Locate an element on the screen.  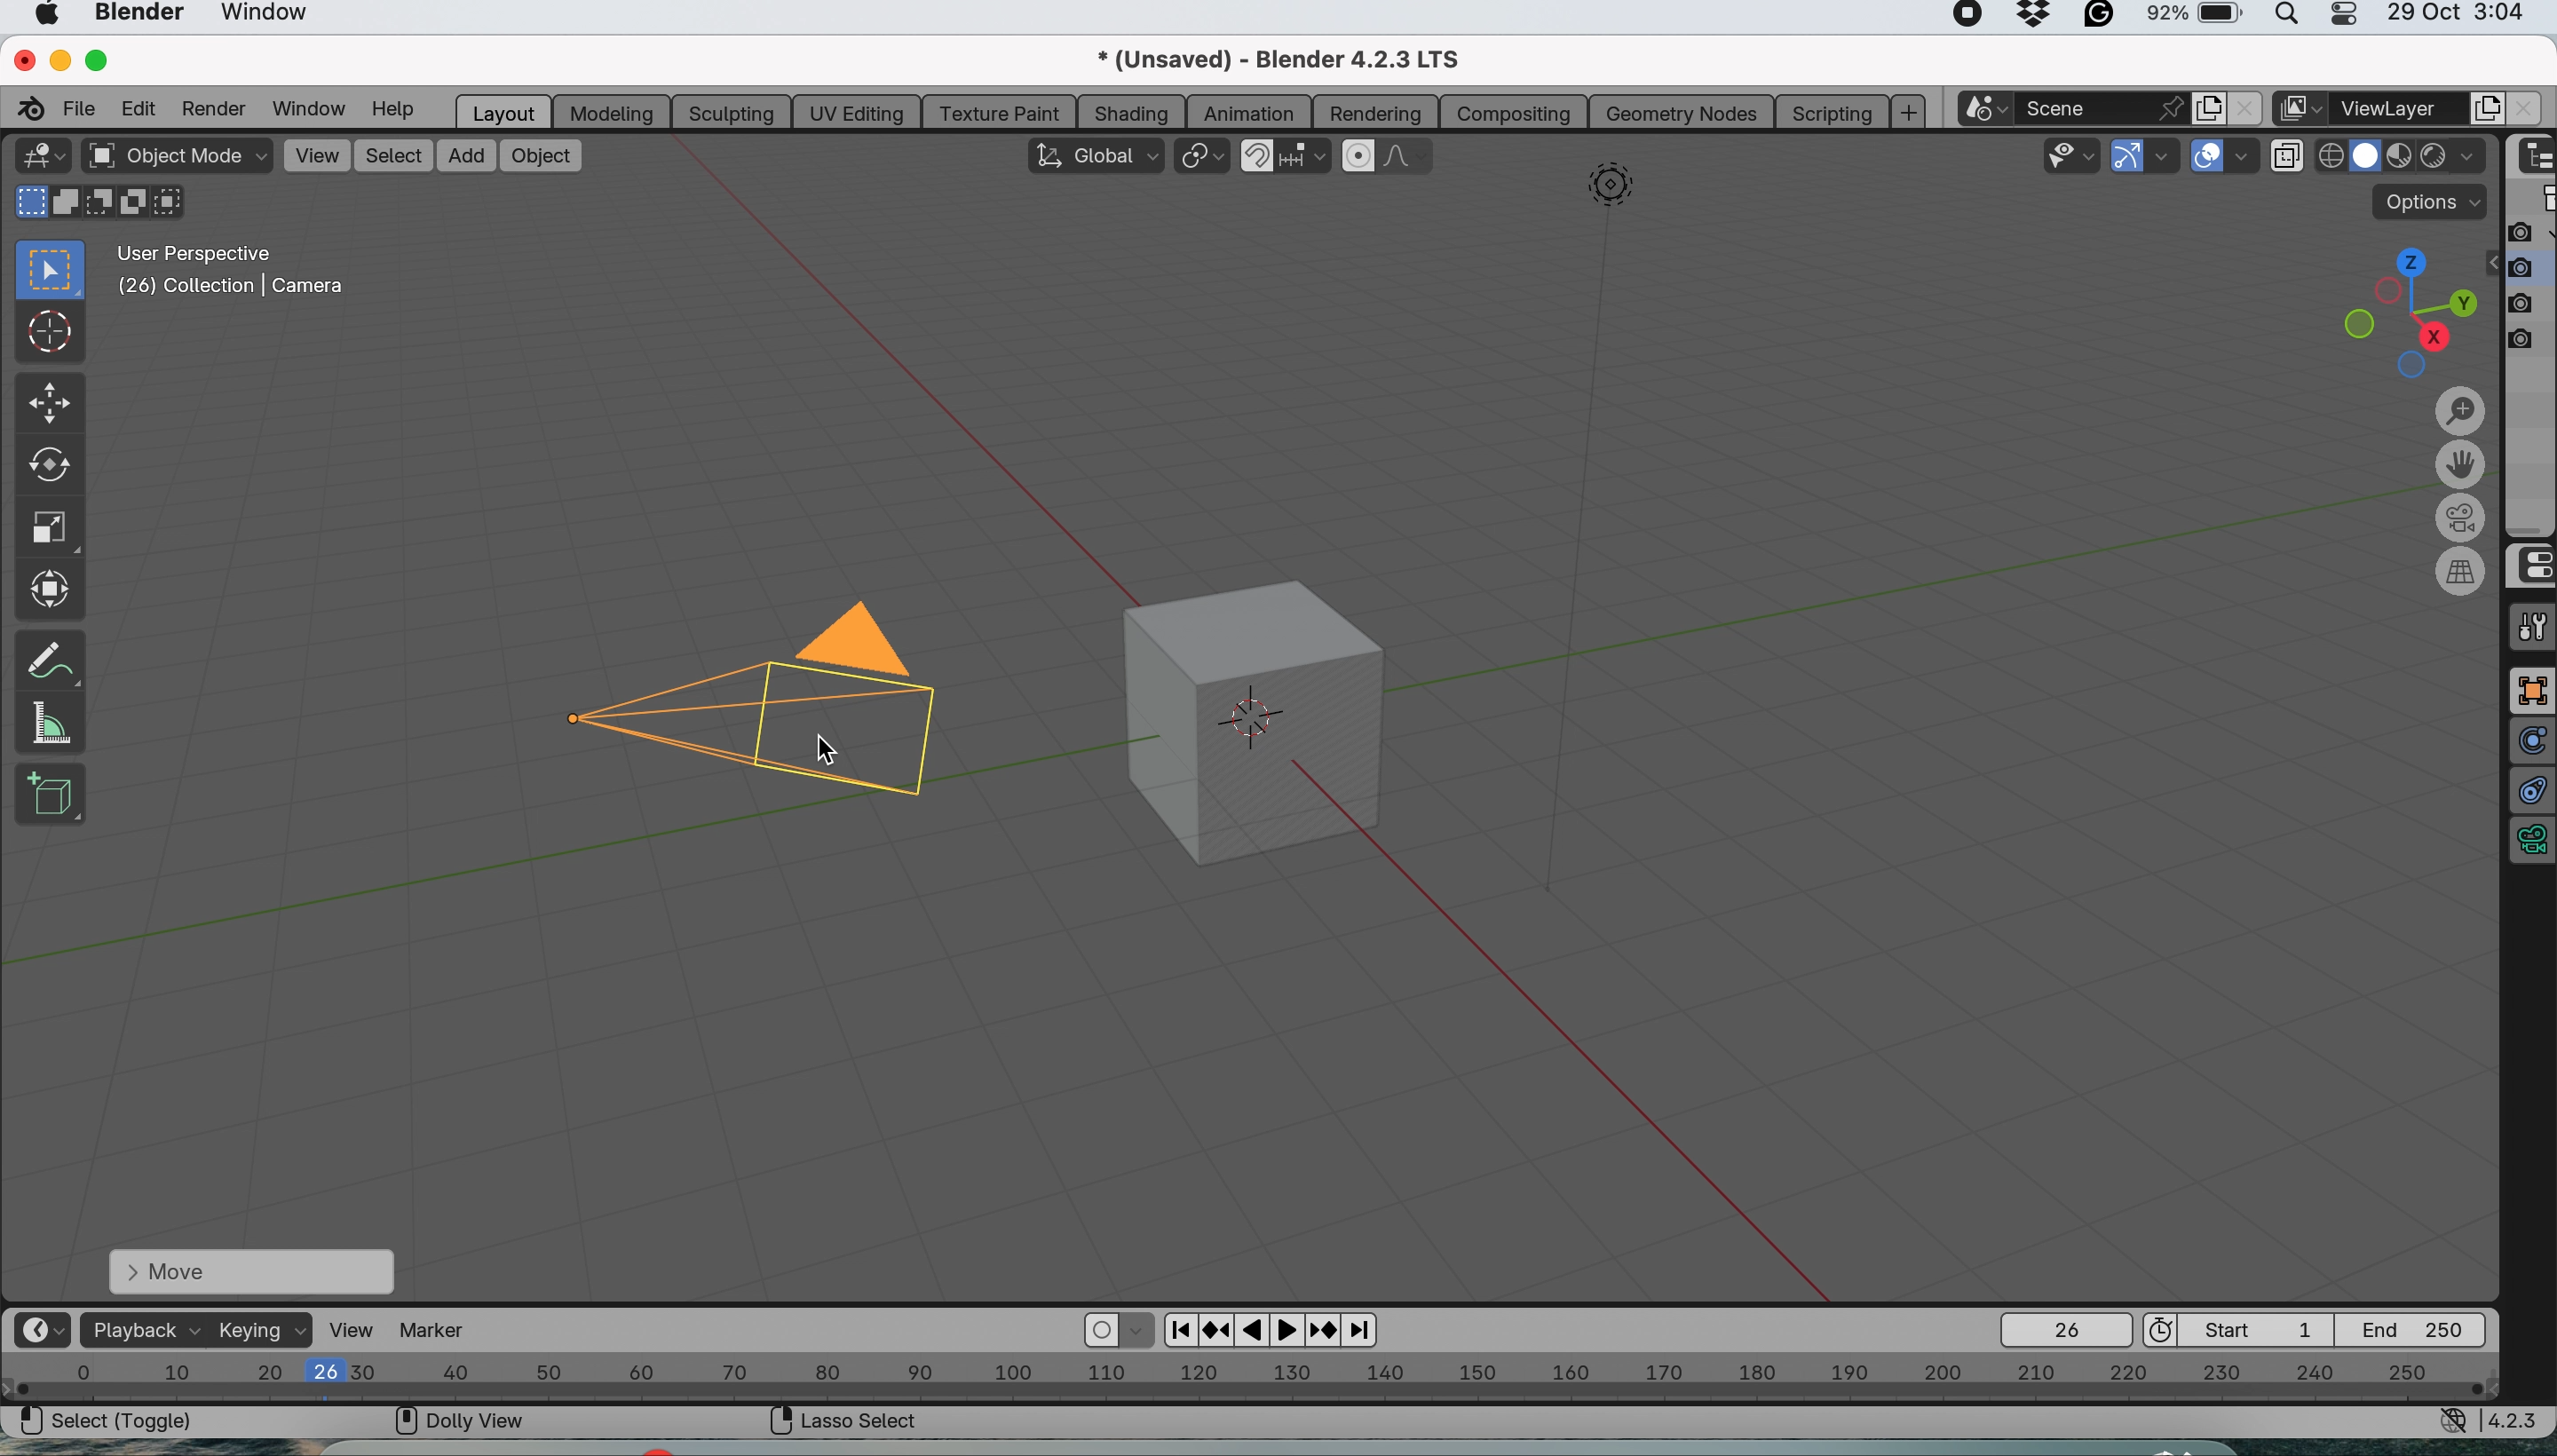
horizontal scale is located at coordinates (1250, 1380).